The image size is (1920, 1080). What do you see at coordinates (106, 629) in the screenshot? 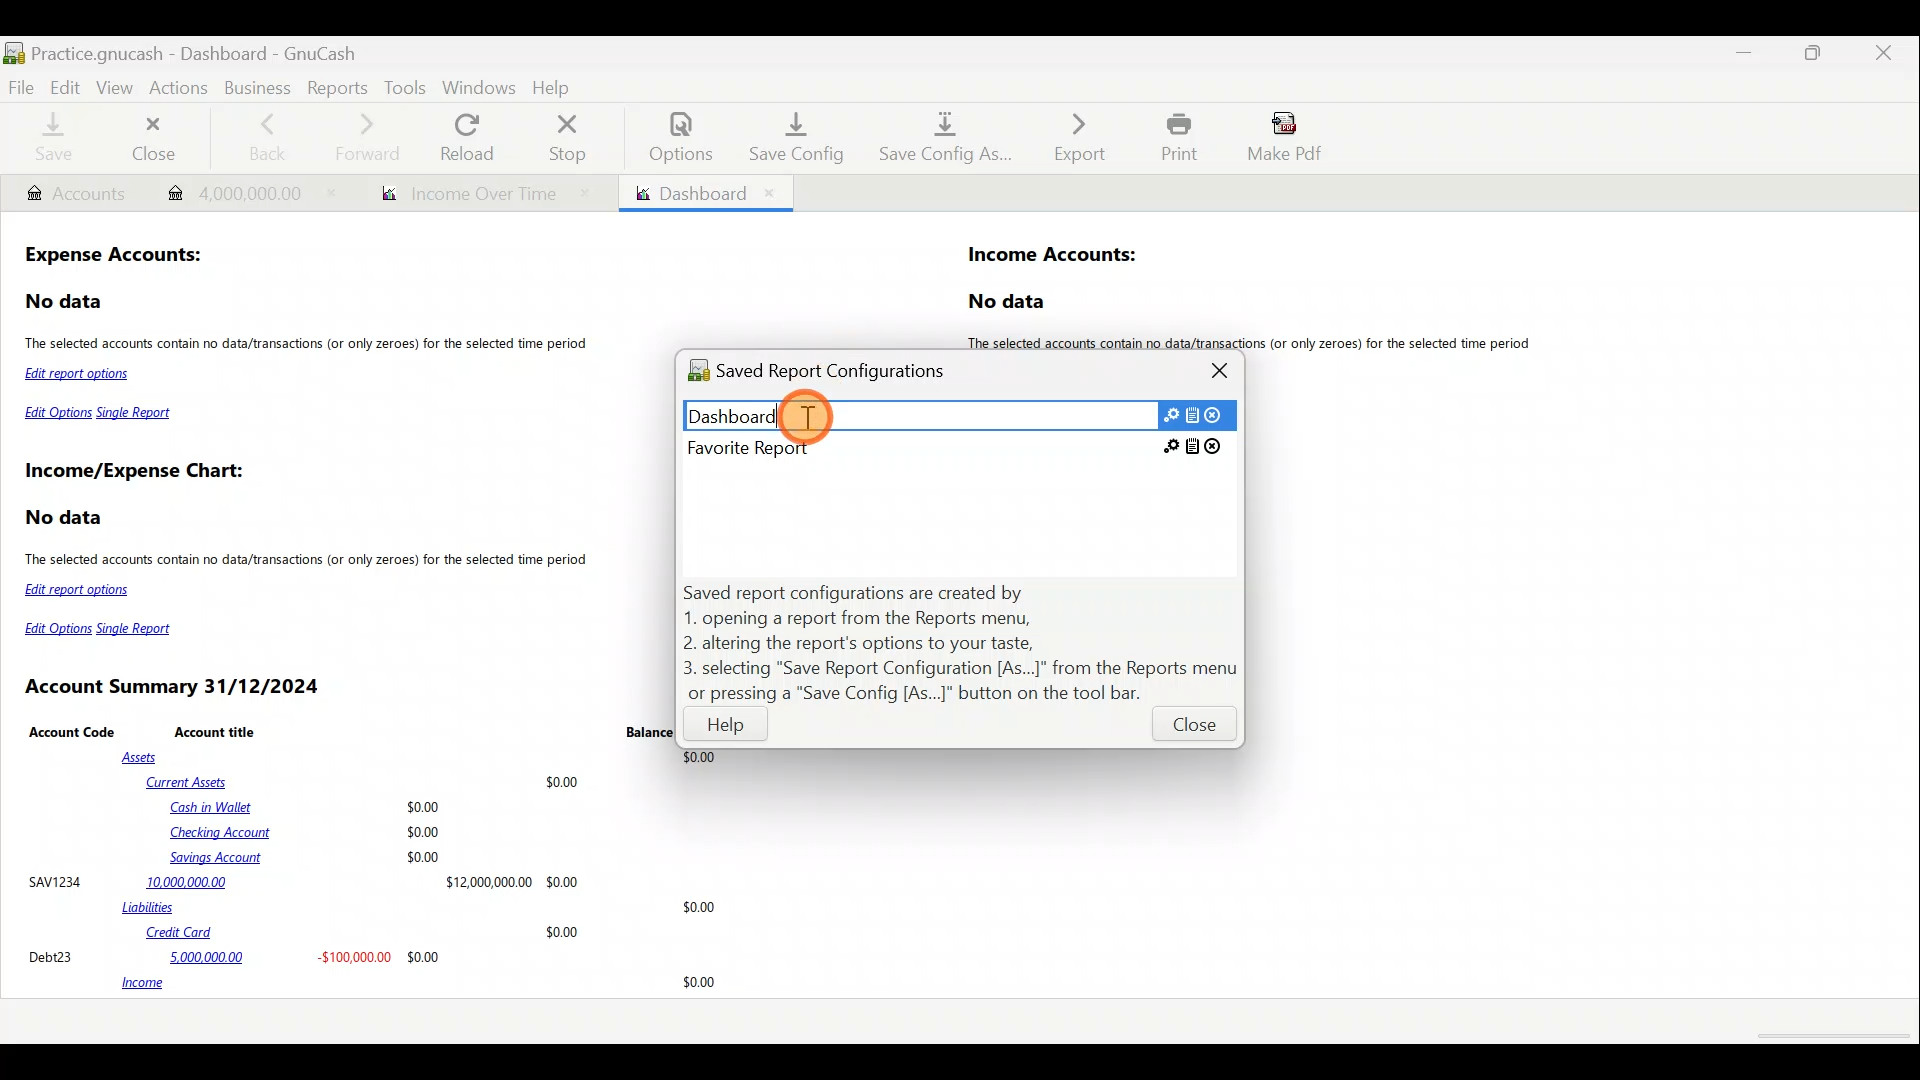
I see `Edit Options Single Report` at bounding box center [106, 629].